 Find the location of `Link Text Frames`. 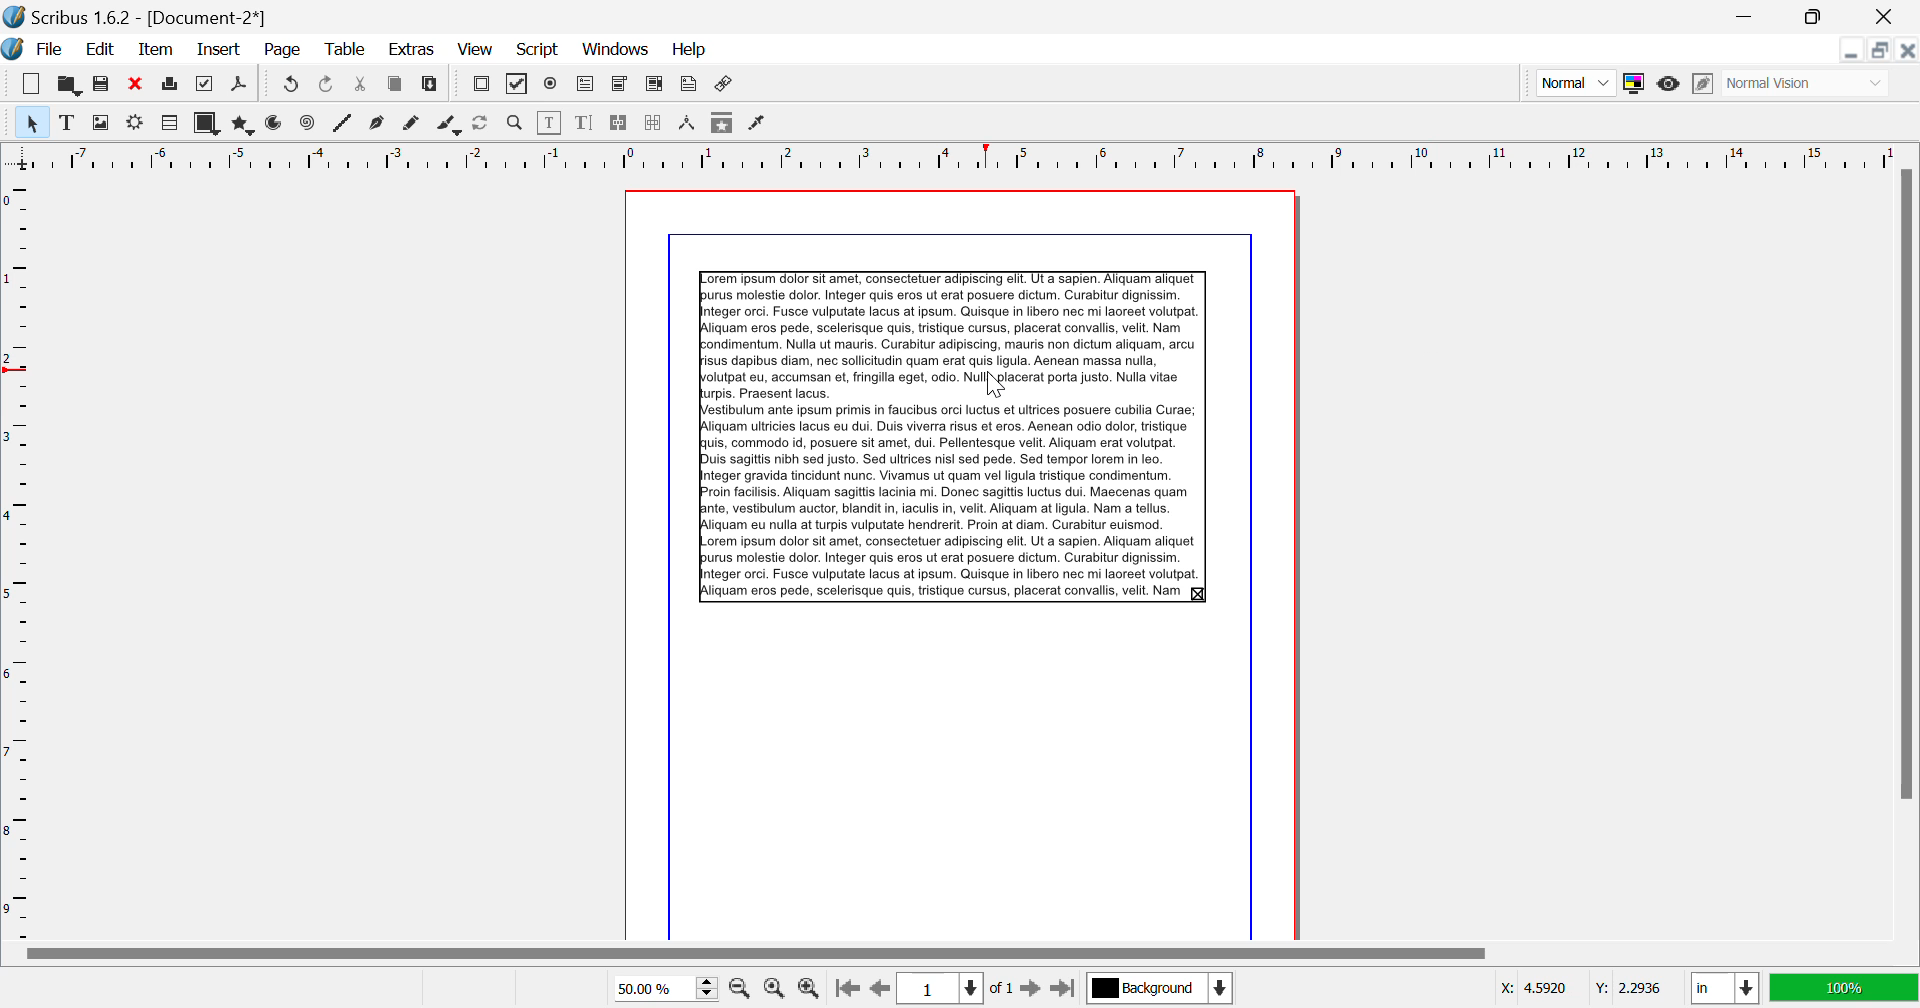

Link Text Frames is located at coordinates (620, 124).